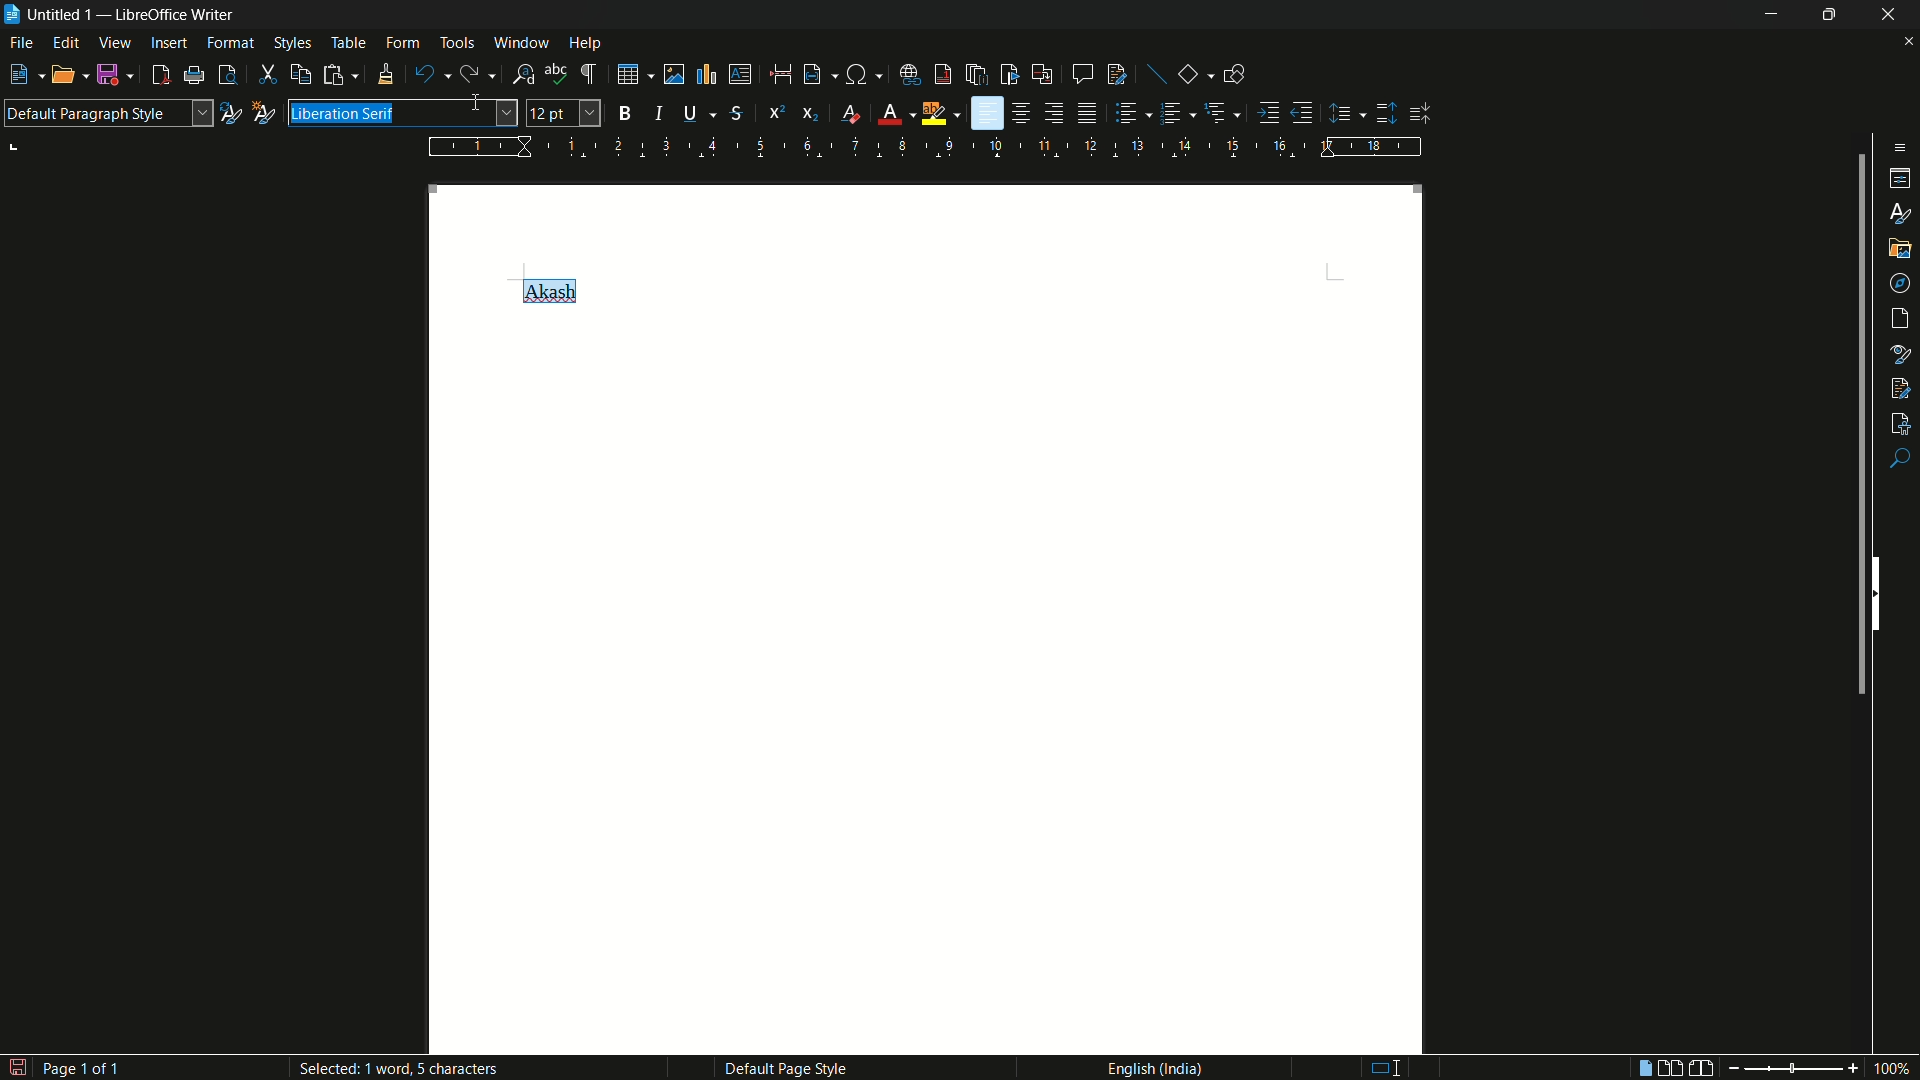 Image resolution: width=1920 pixels, height=1080 pixels. I want to click on find, so click(1900, 460).